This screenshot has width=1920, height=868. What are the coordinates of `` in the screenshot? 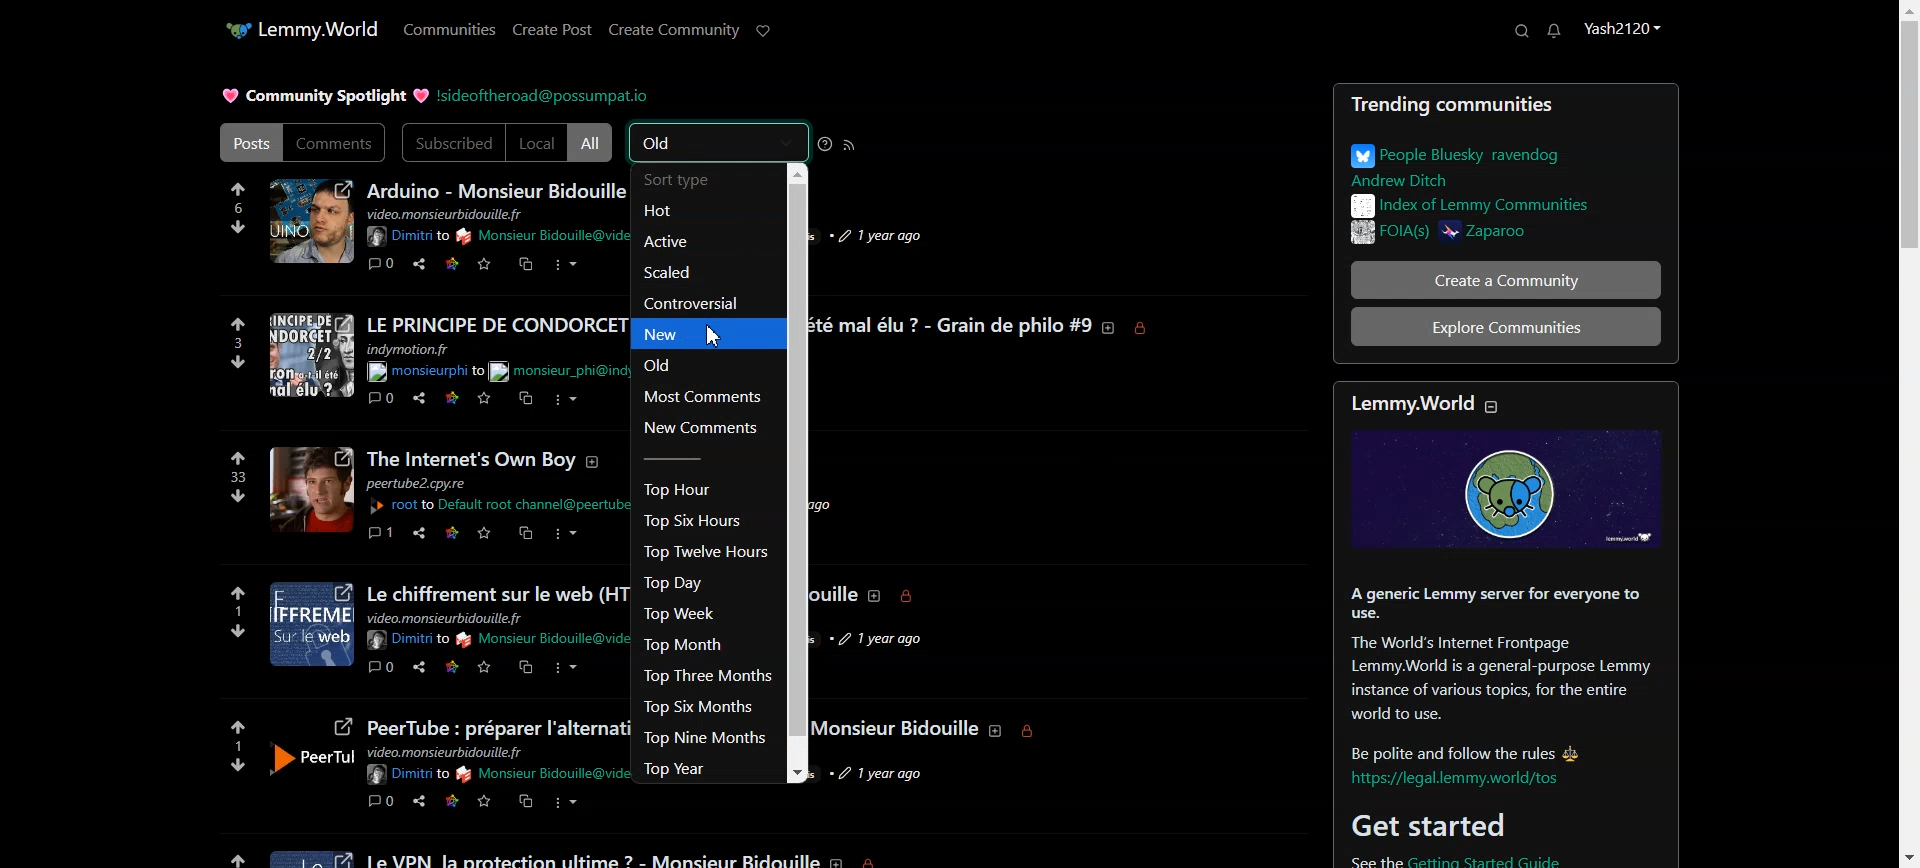 It's located at (421, 398).